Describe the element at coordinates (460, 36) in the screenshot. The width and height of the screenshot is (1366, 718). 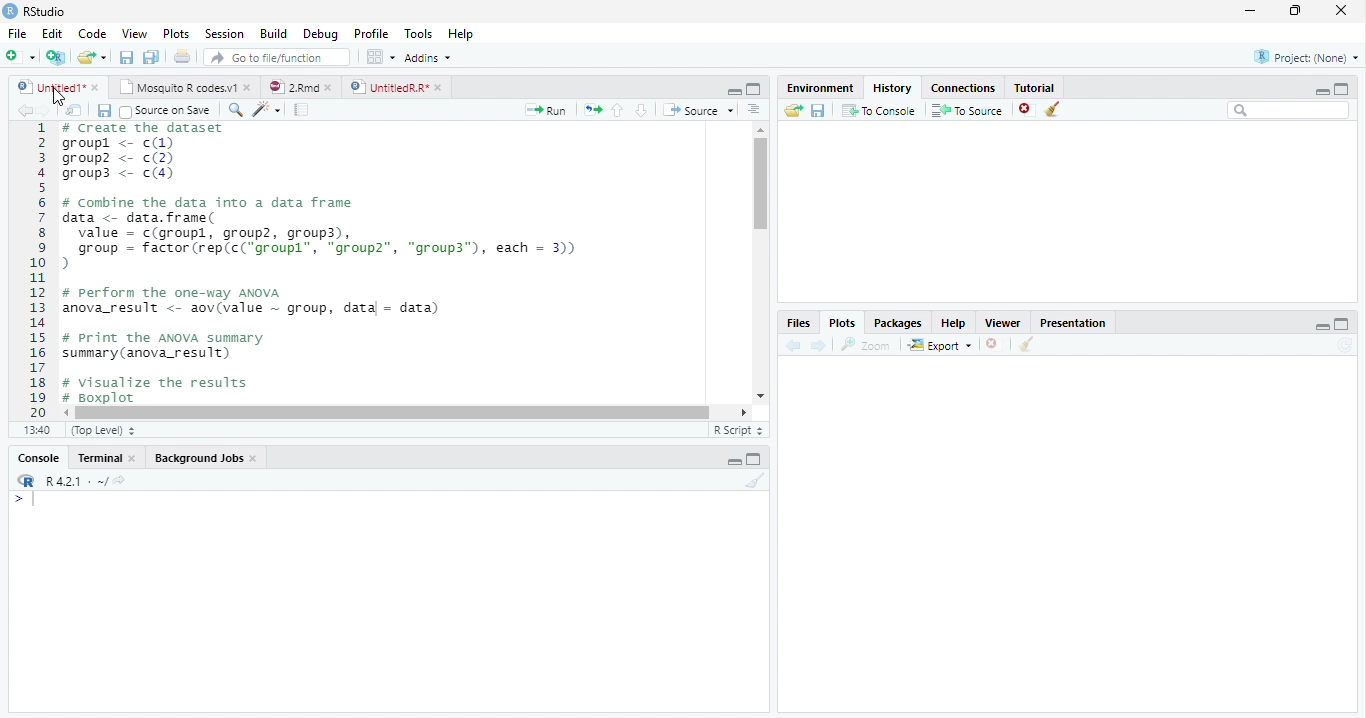
I see `Help` at that location.